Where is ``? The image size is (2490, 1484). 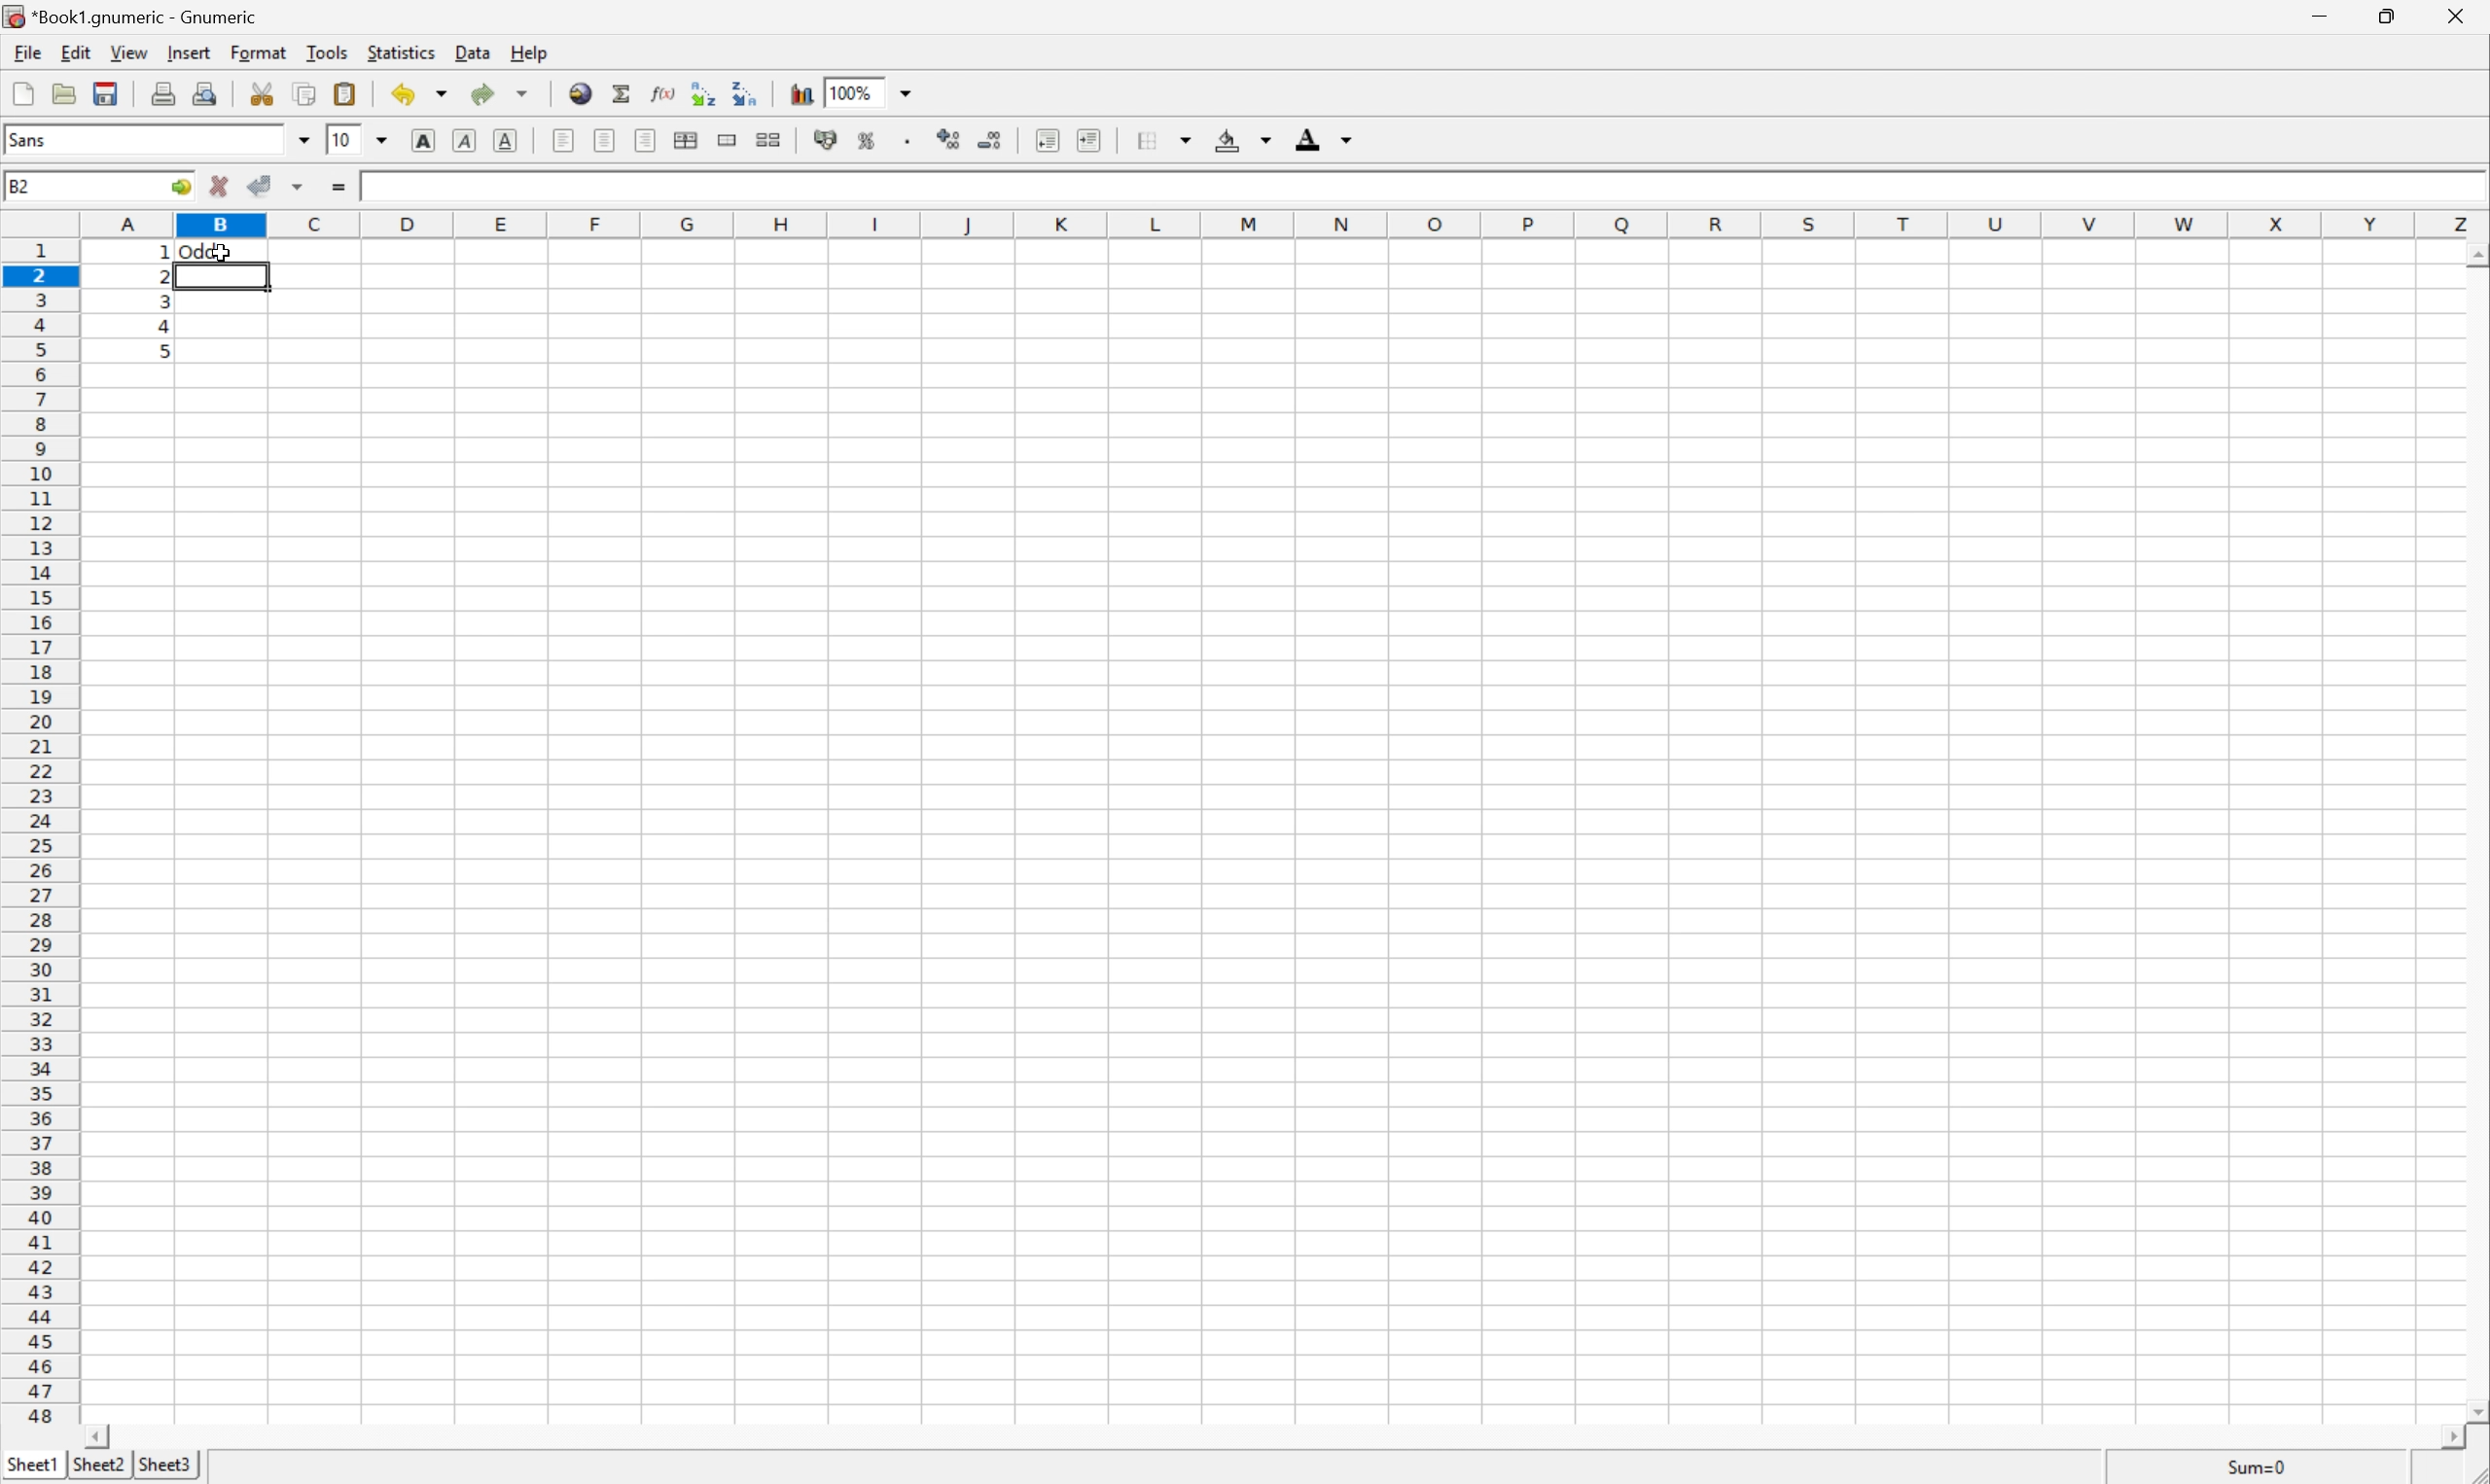  is located at coordinates (160, 250).